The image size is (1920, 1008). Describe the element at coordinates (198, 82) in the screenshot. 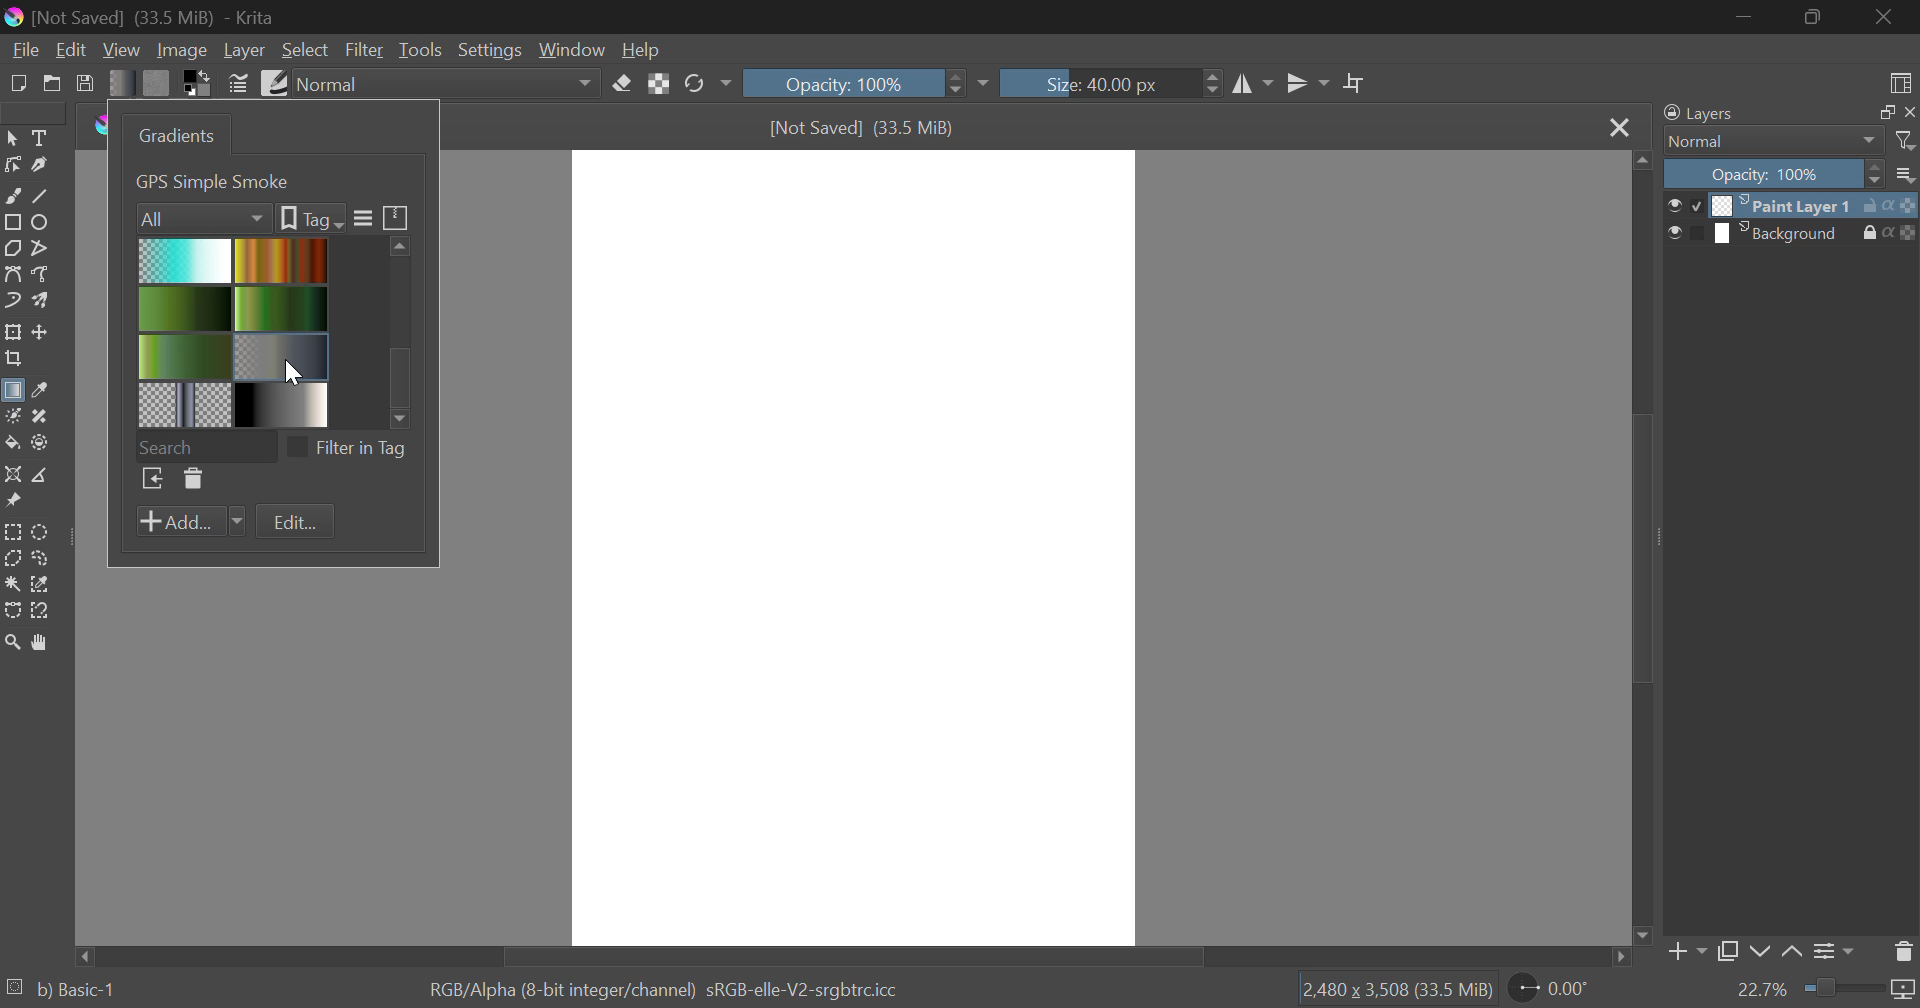

I see `Colors in use` at that location.